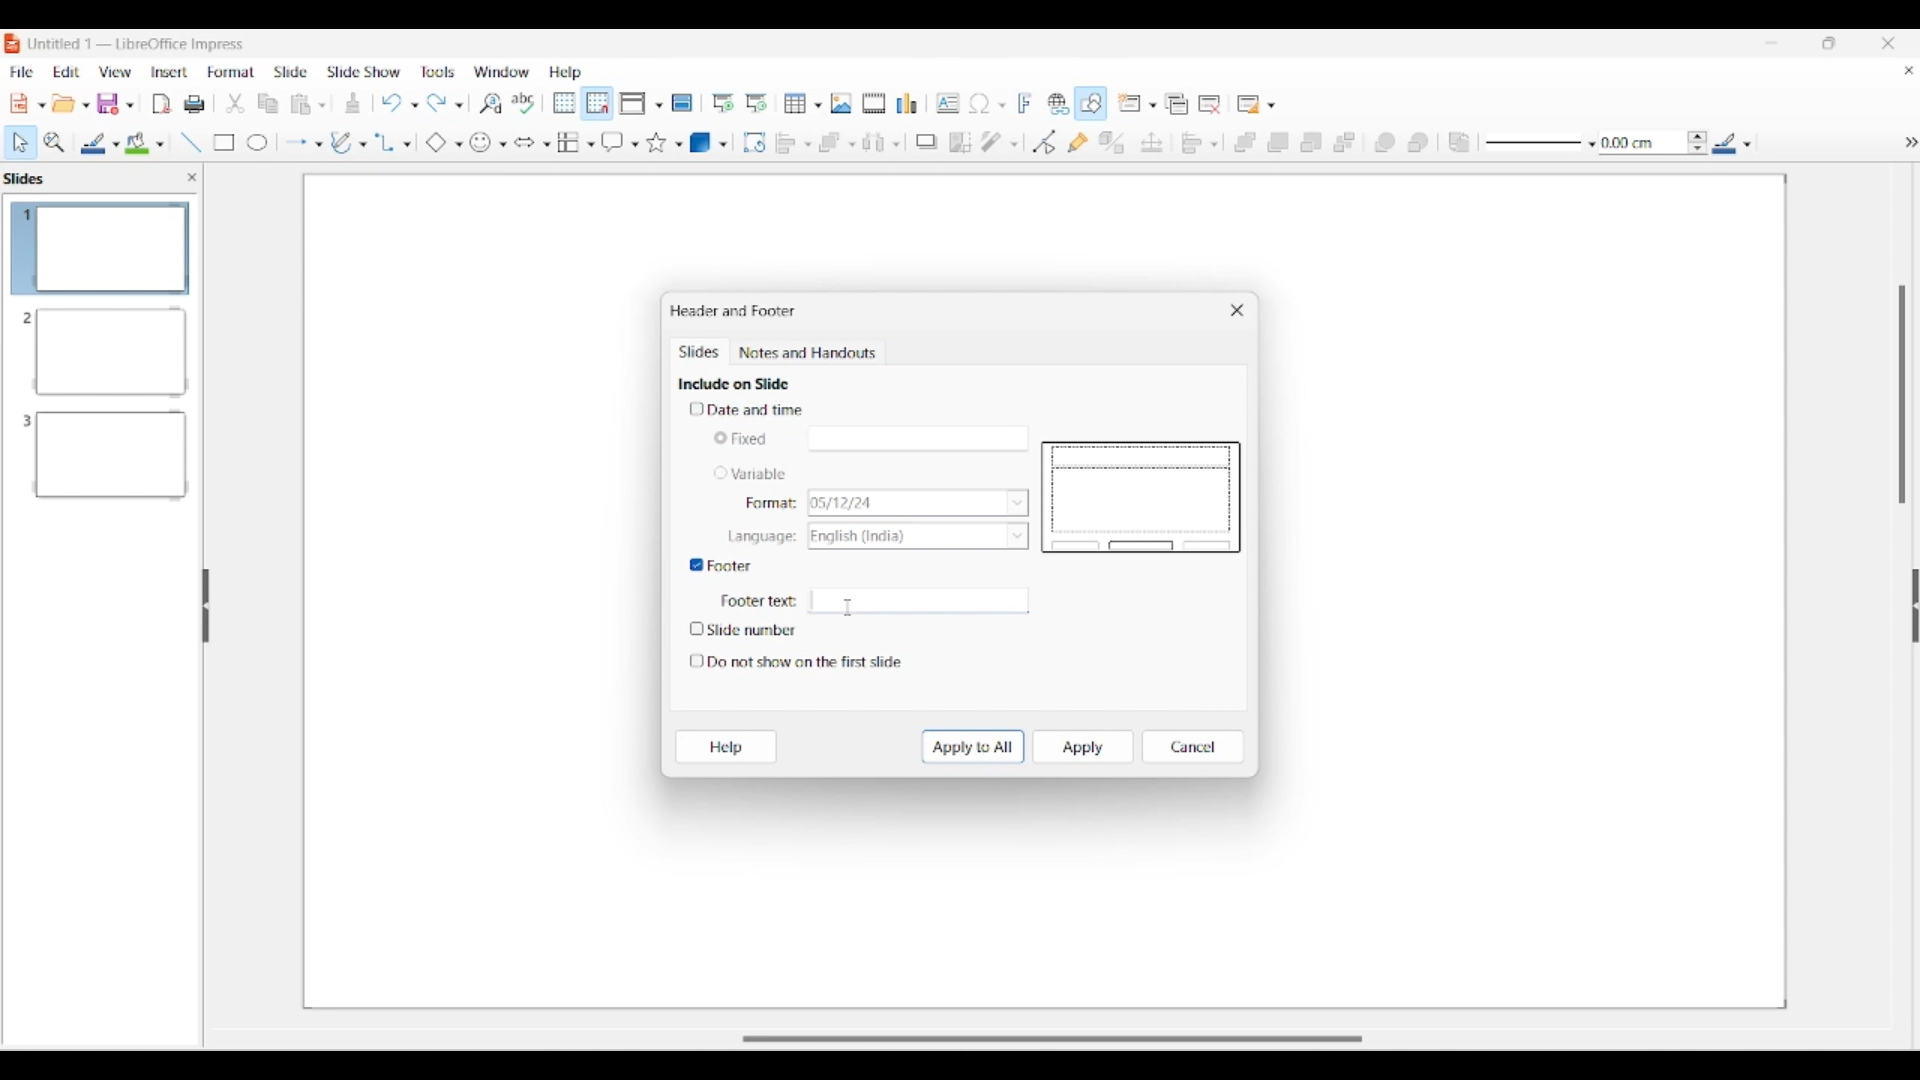  I want to click on Redo options, so click(445, 102).